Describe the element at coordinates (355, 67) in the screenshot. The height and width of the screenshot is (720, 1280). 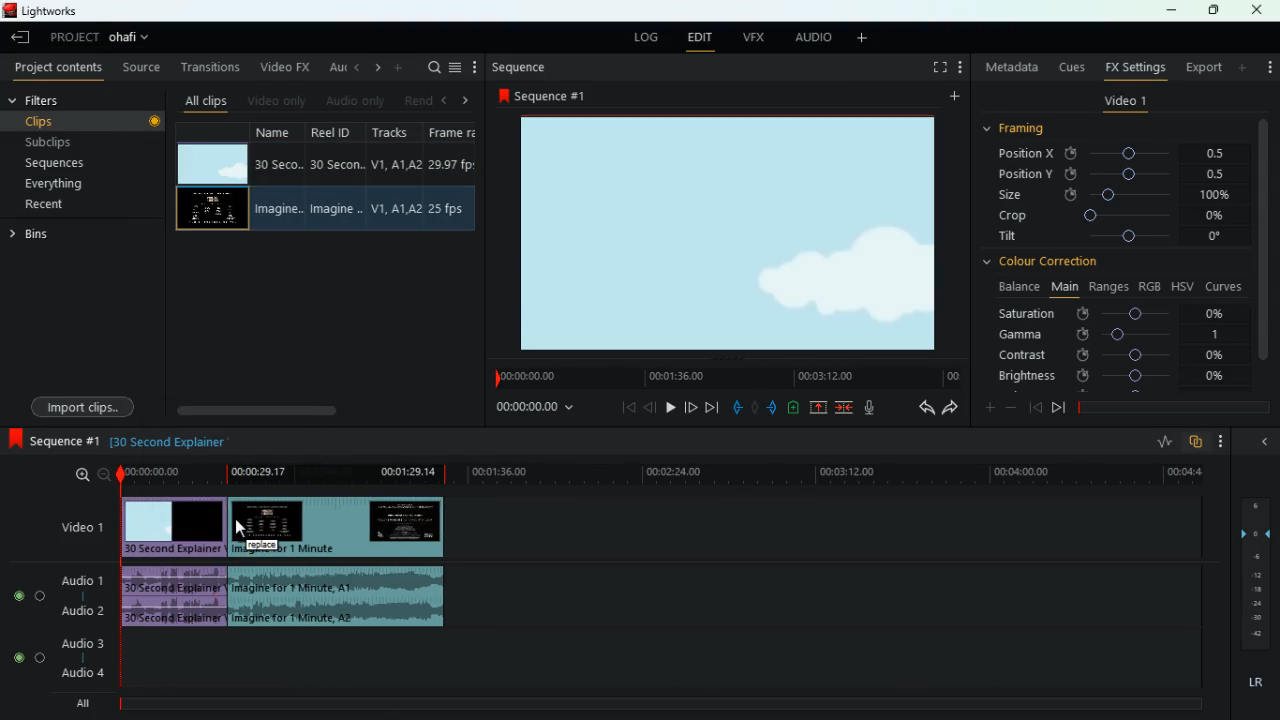
I see `back` at that location.